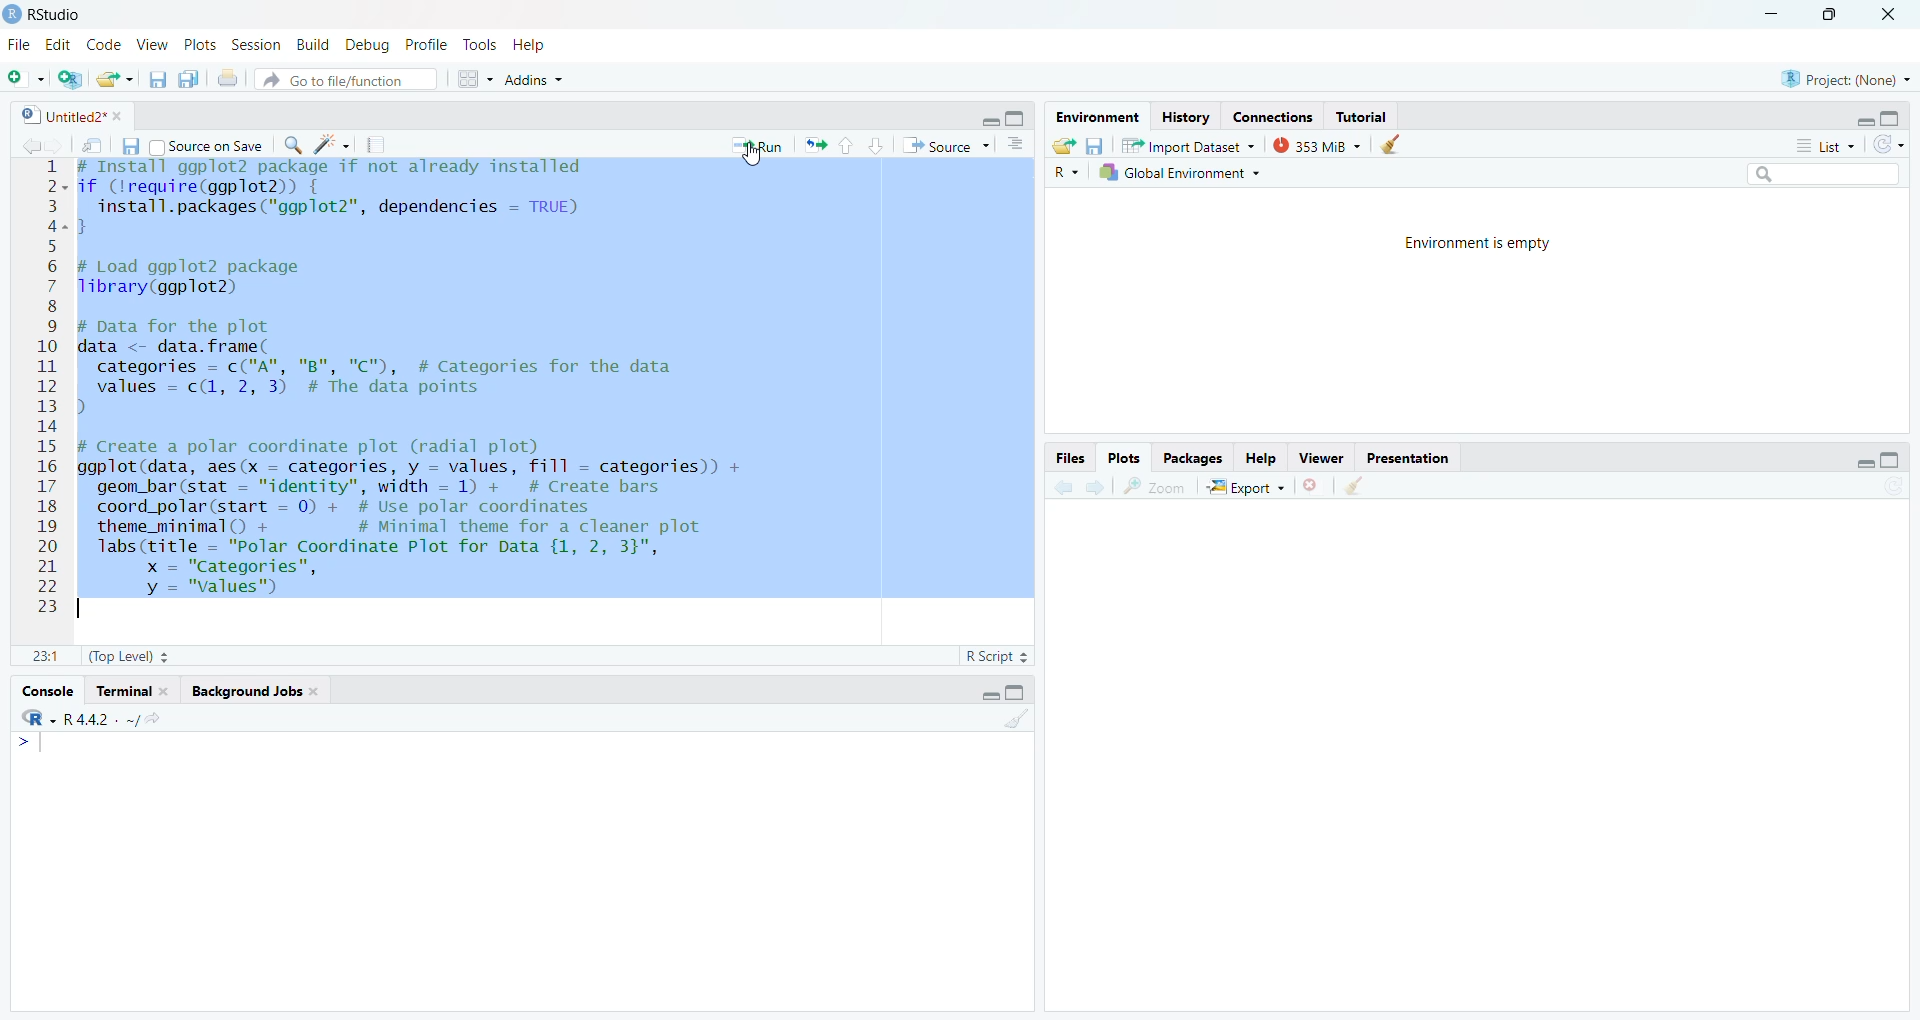 The height and width of the screenshot is (1020, 1920). I want to click on go to previous section/chunk, so click(850, 146).